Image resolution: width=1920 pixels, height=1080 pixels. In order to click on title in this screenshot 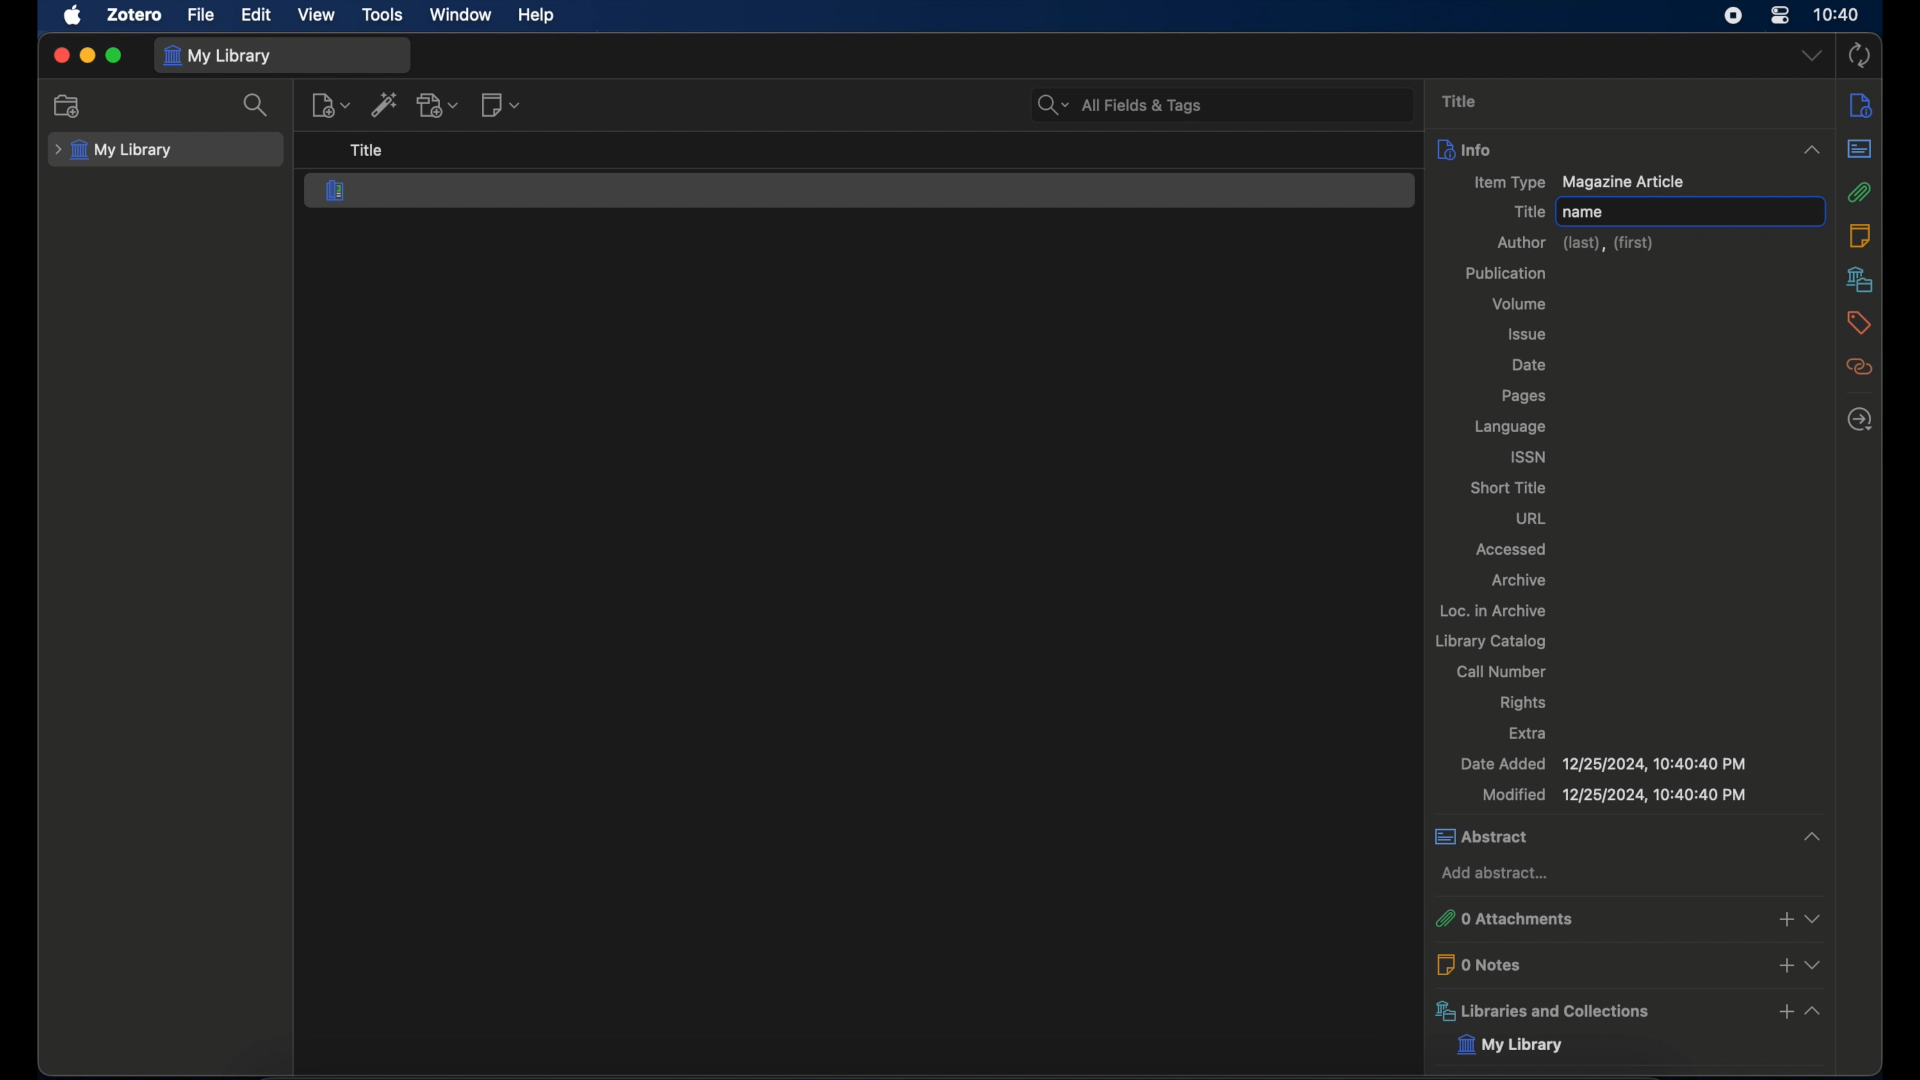, I will do `click(1528, 212)`.